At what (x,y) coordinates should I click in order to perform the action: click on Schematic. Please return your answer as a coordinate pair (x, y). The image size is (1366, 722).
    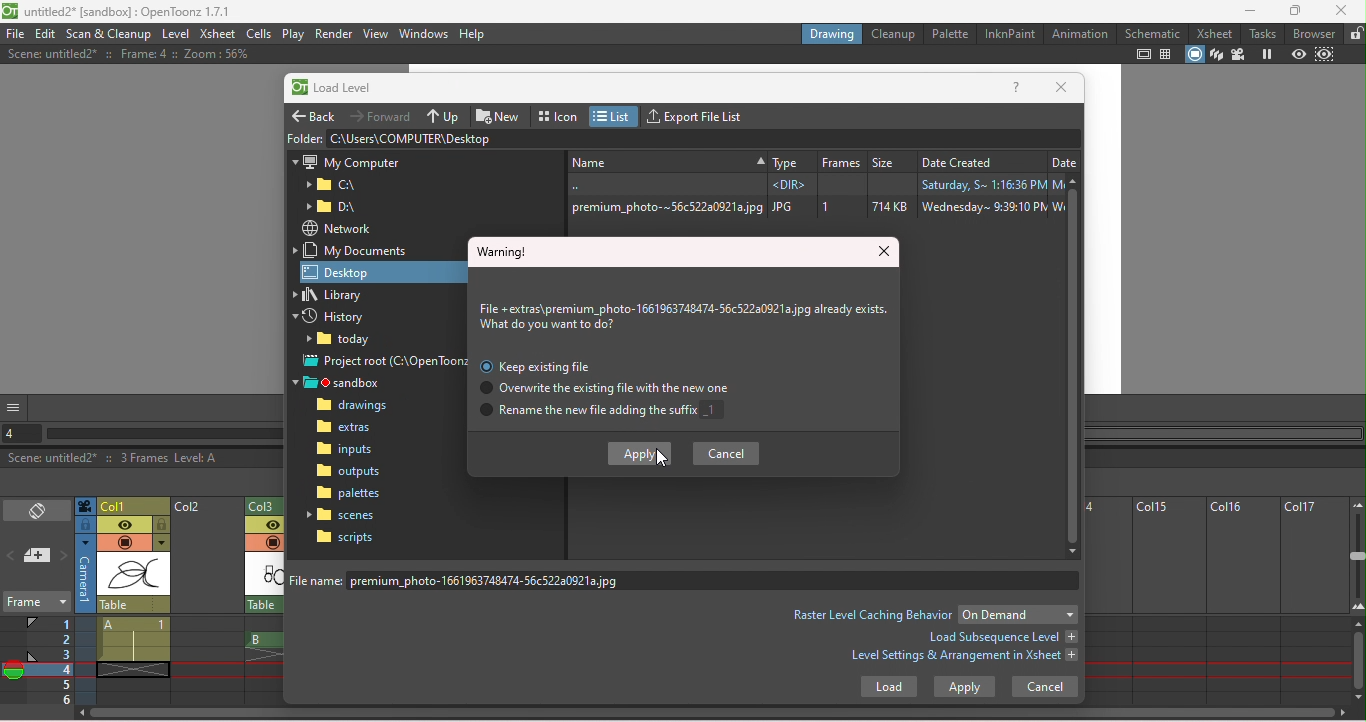
    Looking at the image, I should click on (1153, 33).